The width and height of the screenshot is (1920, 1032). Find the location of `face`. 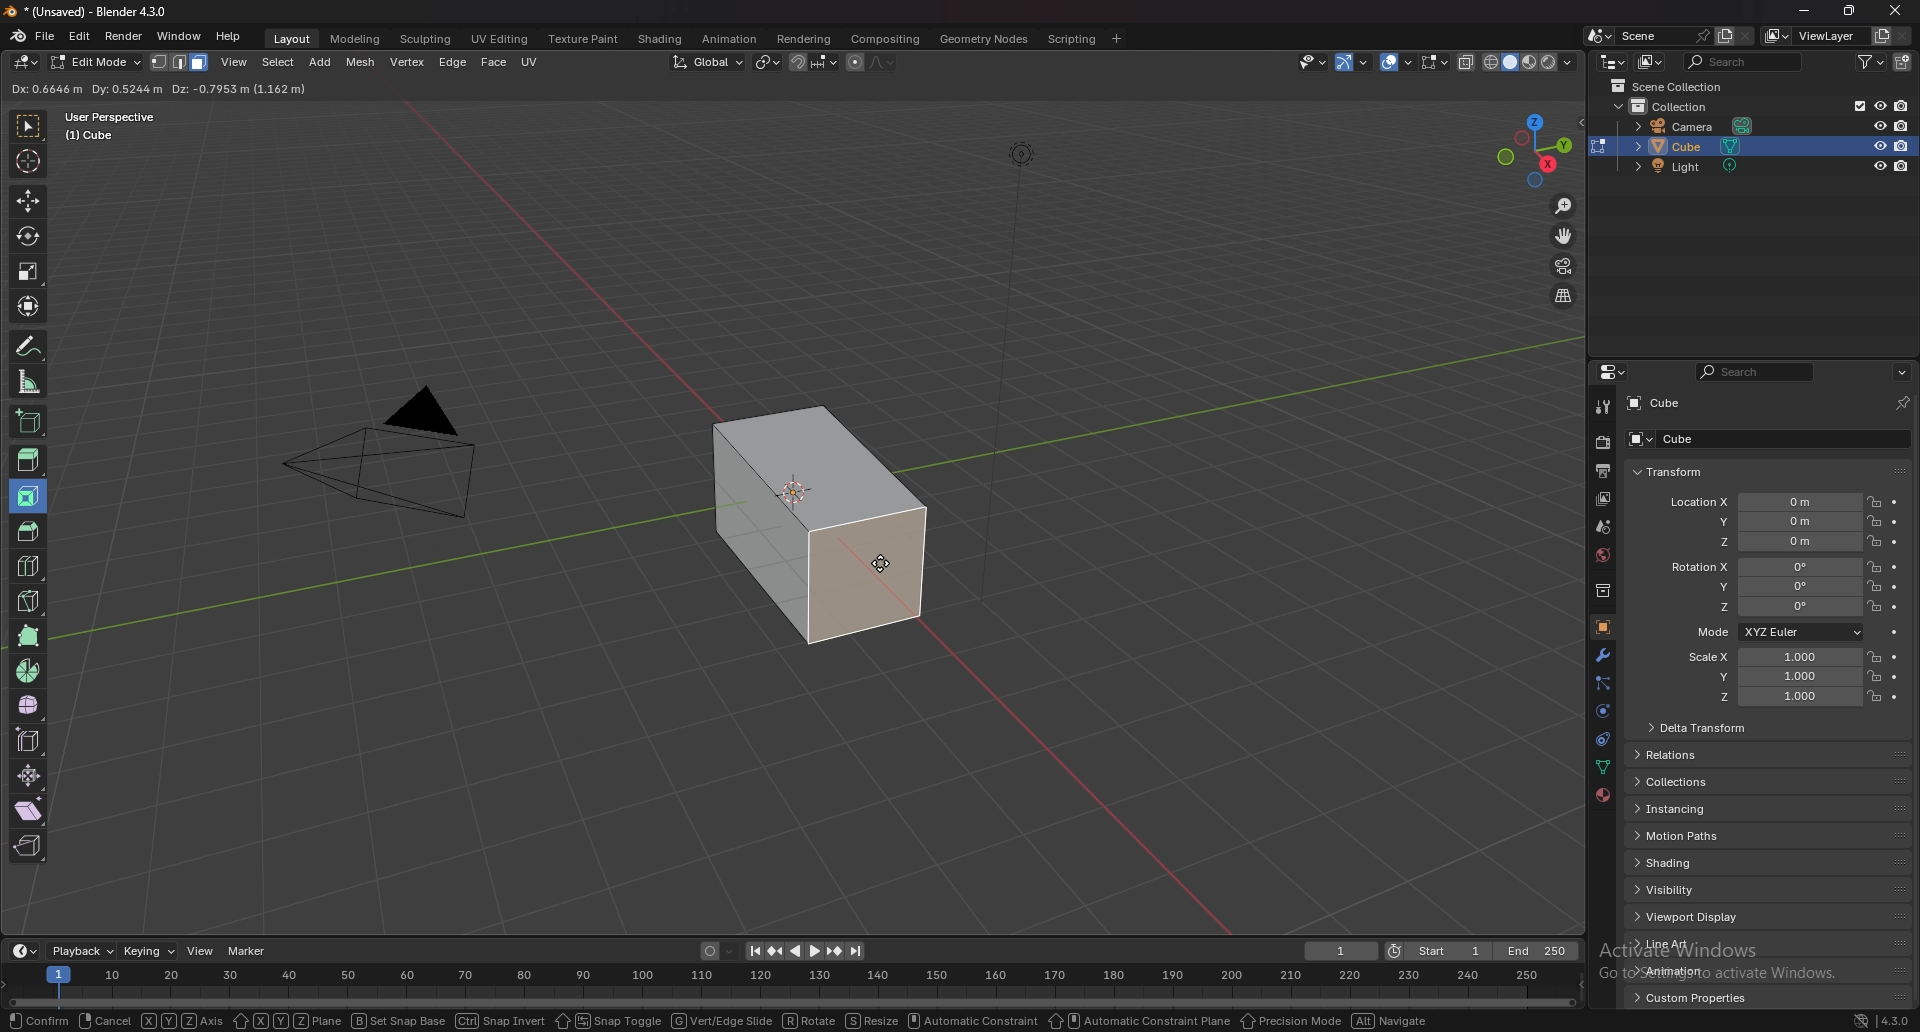

face is located at coordinates (494, 63).